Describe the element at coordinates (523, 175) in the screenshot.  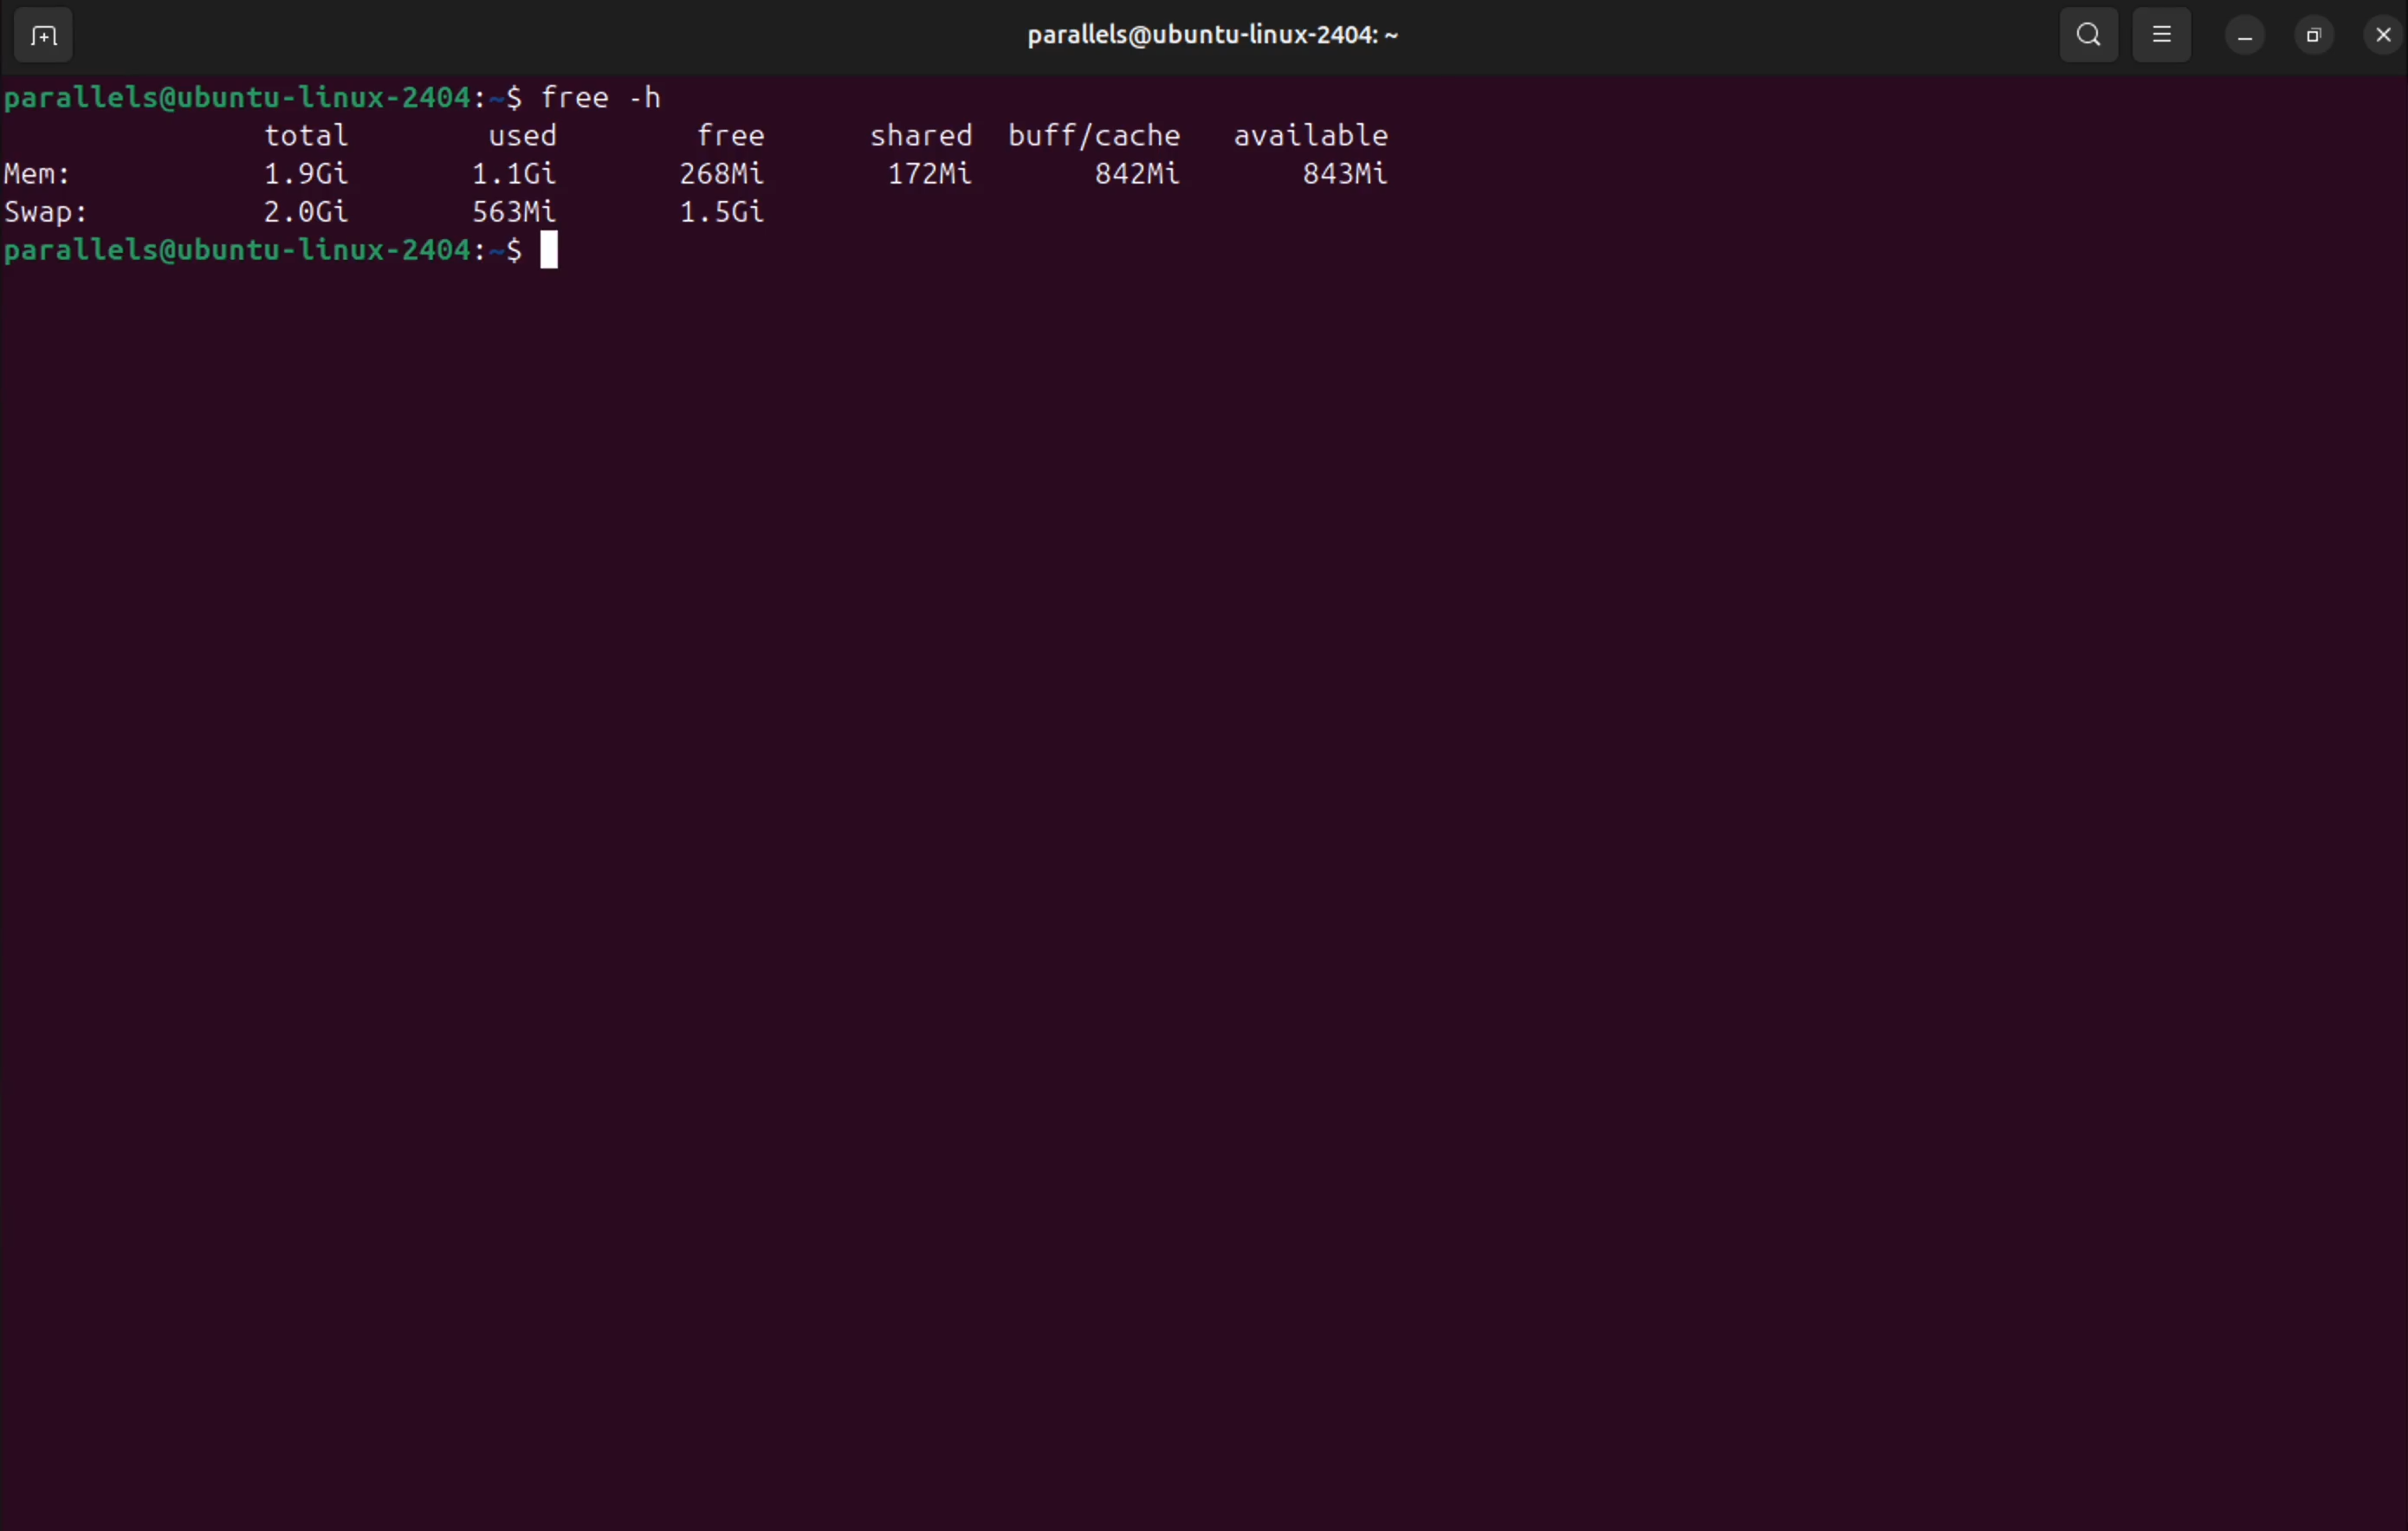
I see `1.1GI` at that location.